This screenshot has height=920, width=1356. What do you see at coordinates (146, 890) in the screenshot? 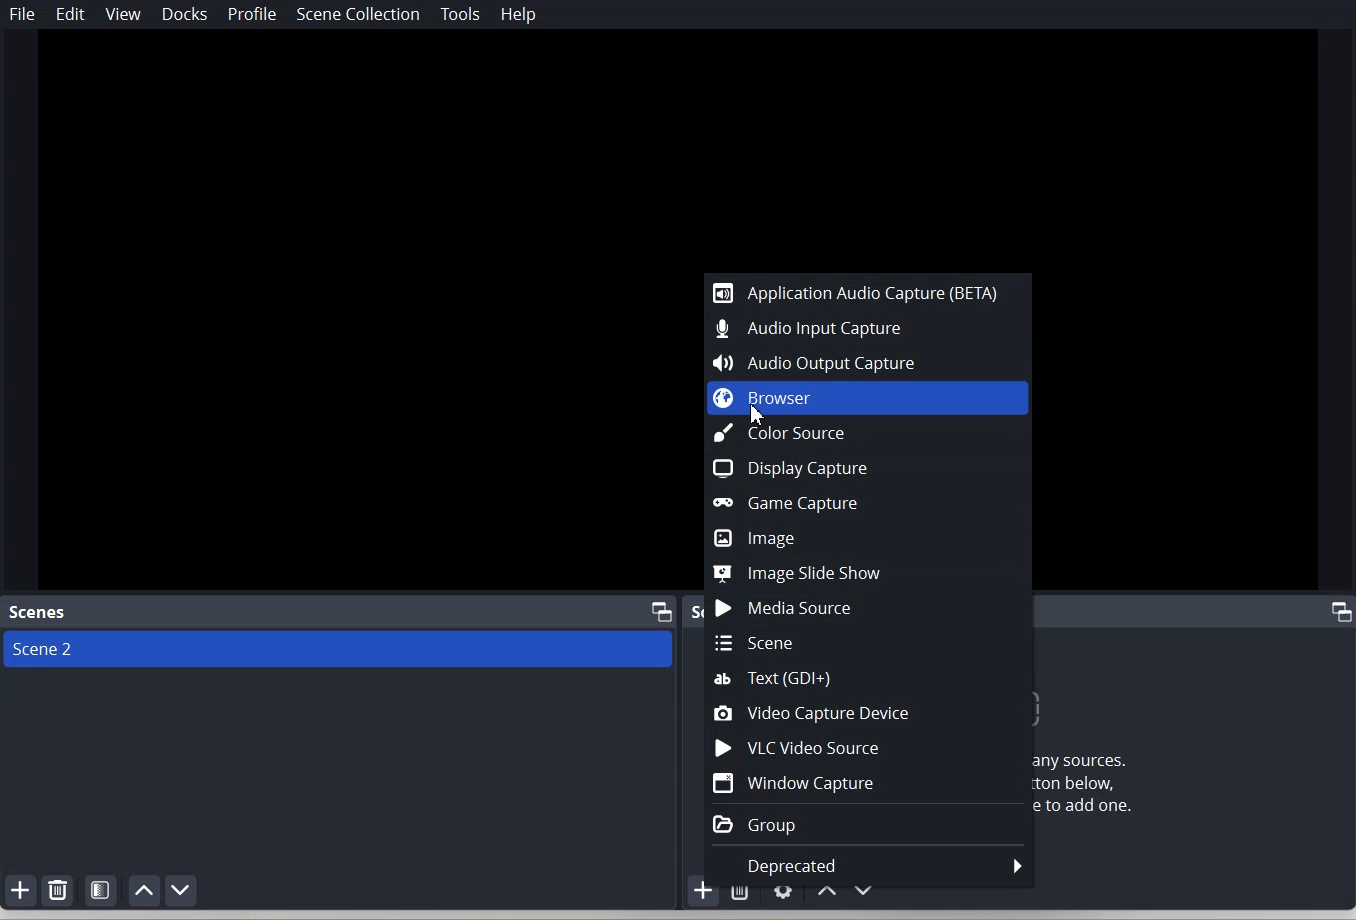
I see `Move scene up` at bounding box center [146, 890].